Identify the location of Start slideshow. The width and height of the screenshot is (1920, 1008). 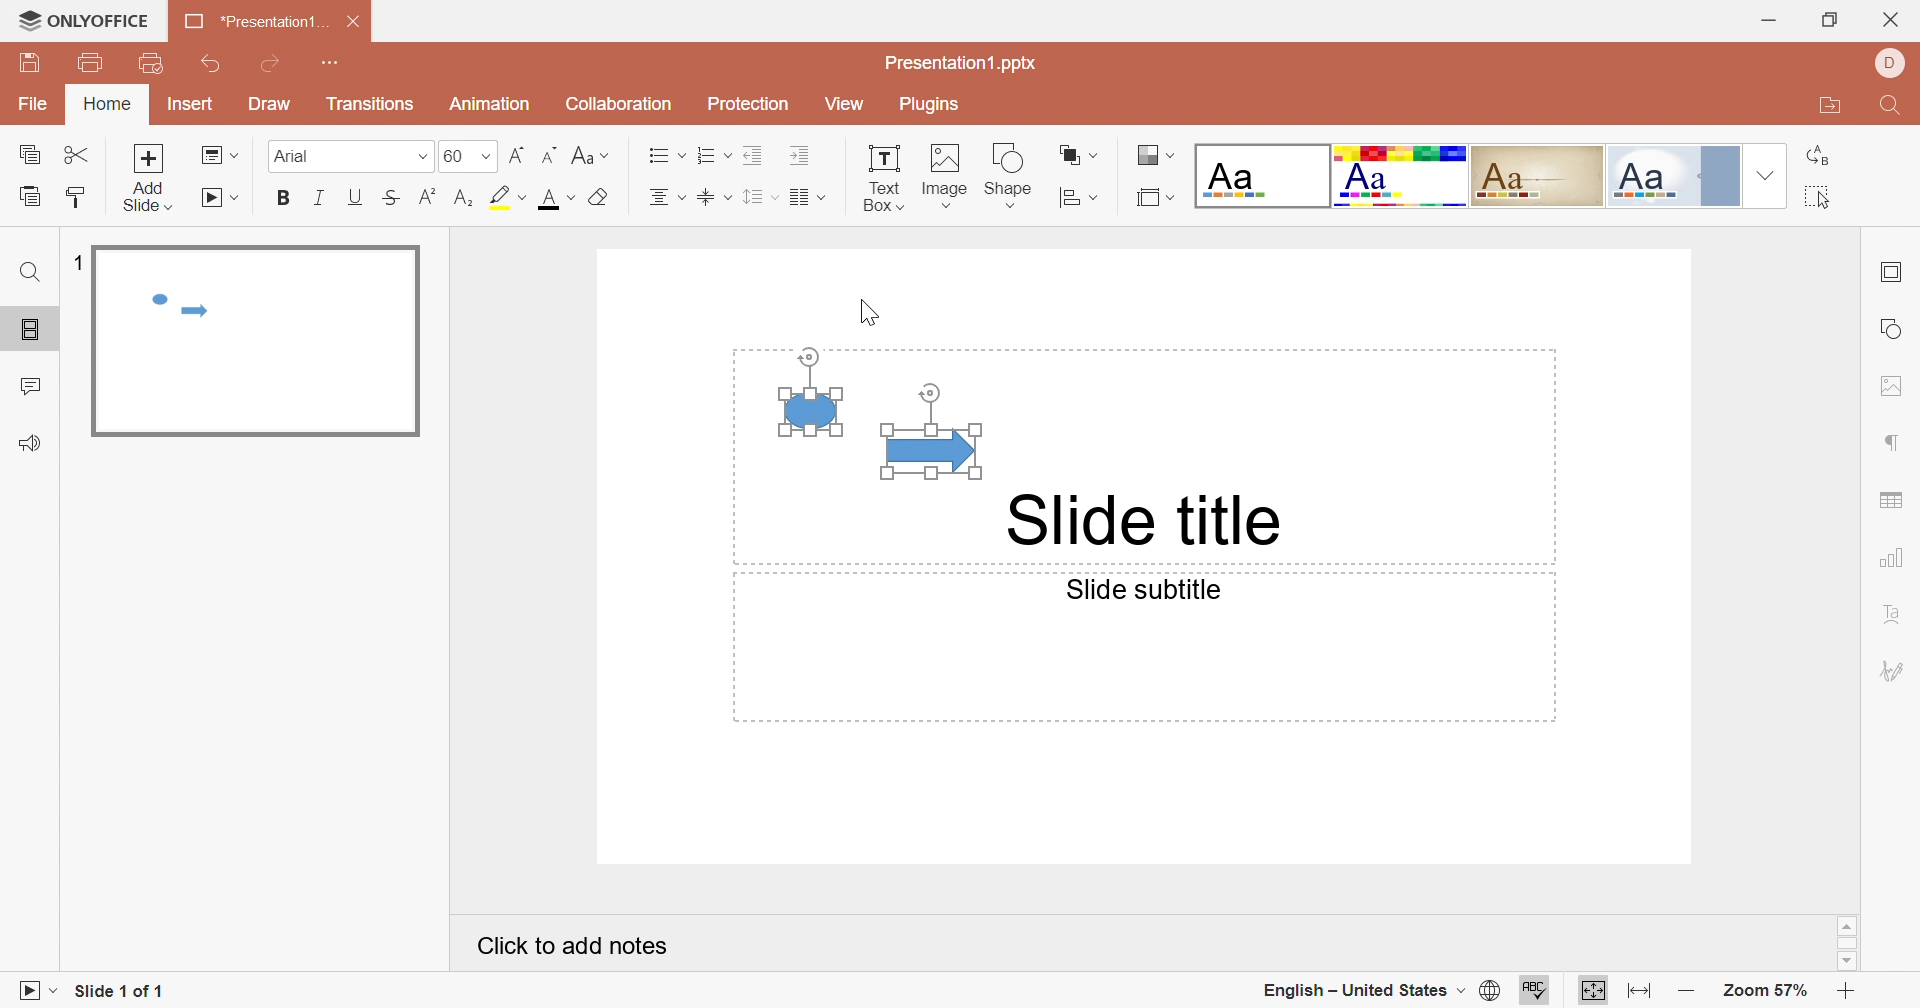
(217, 198).